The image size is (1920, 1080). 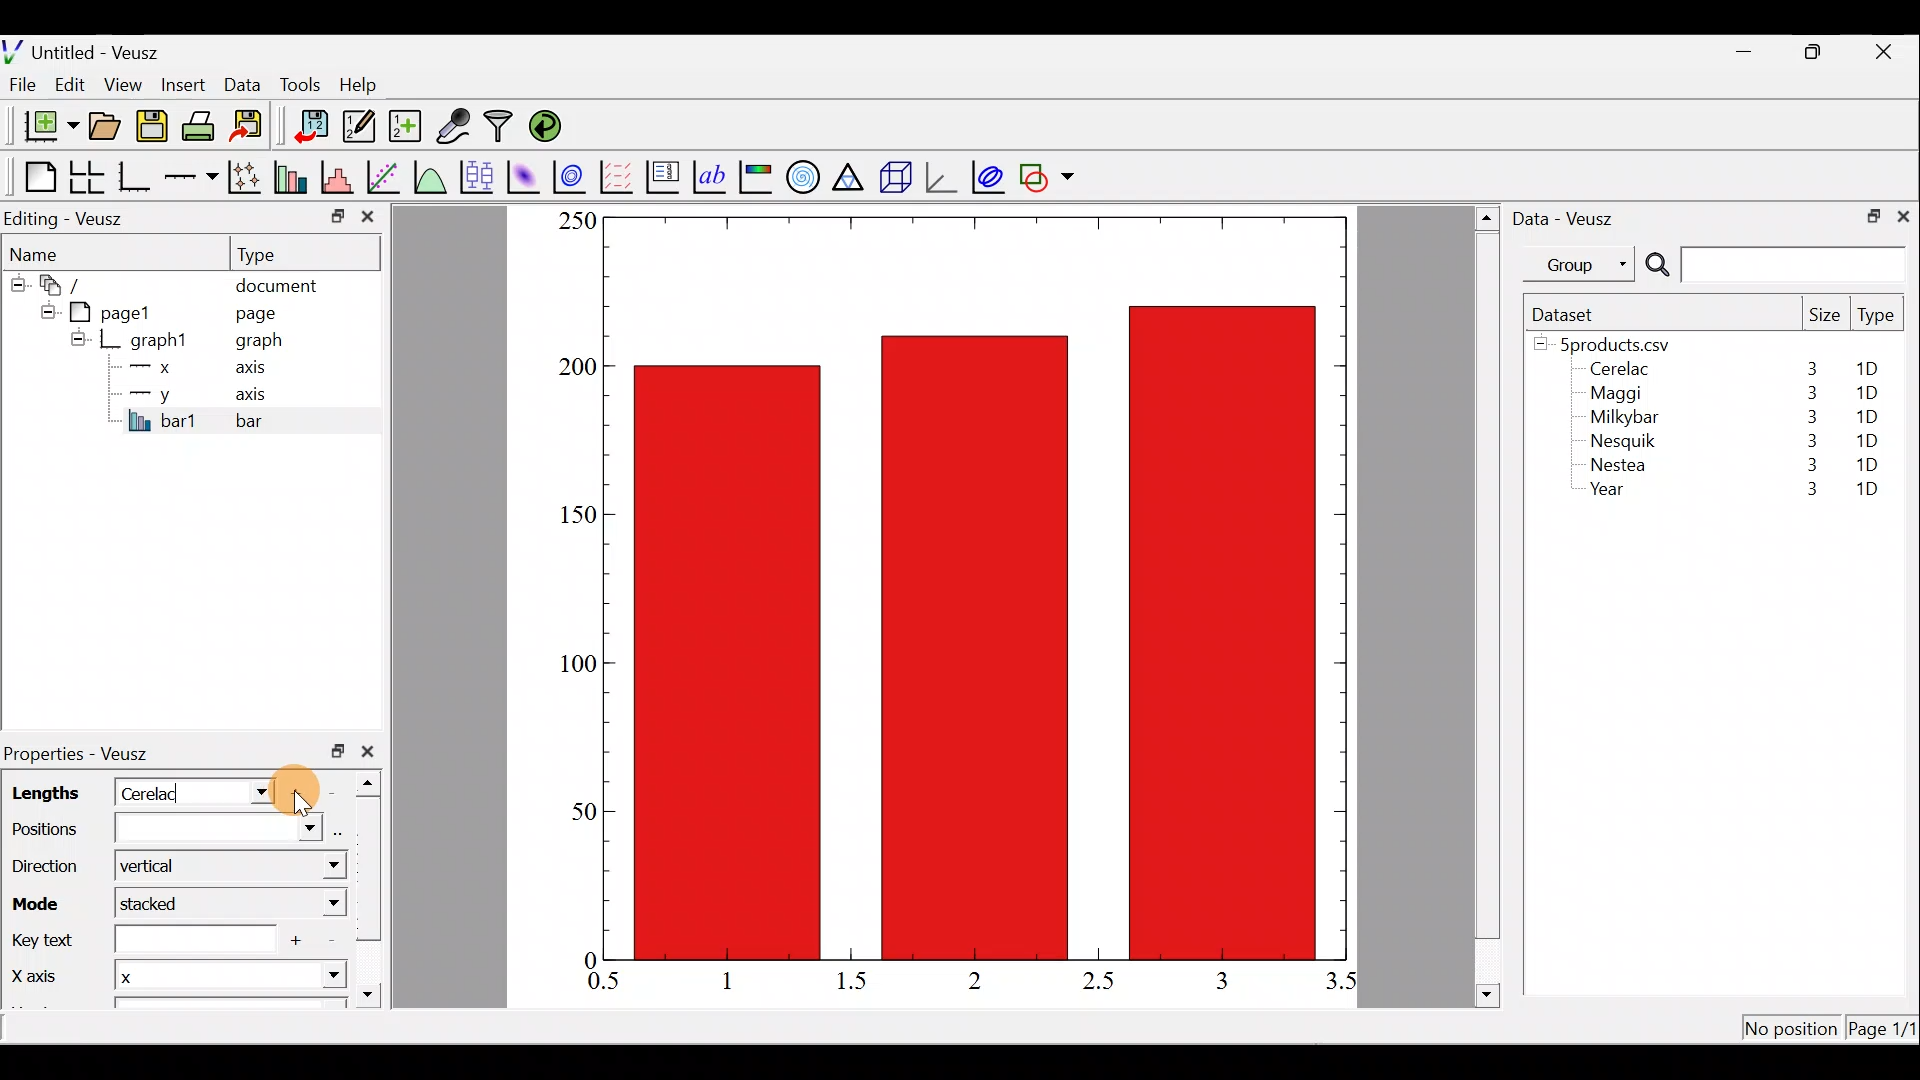 I want to click on Insert, so click(x=186, y=84).